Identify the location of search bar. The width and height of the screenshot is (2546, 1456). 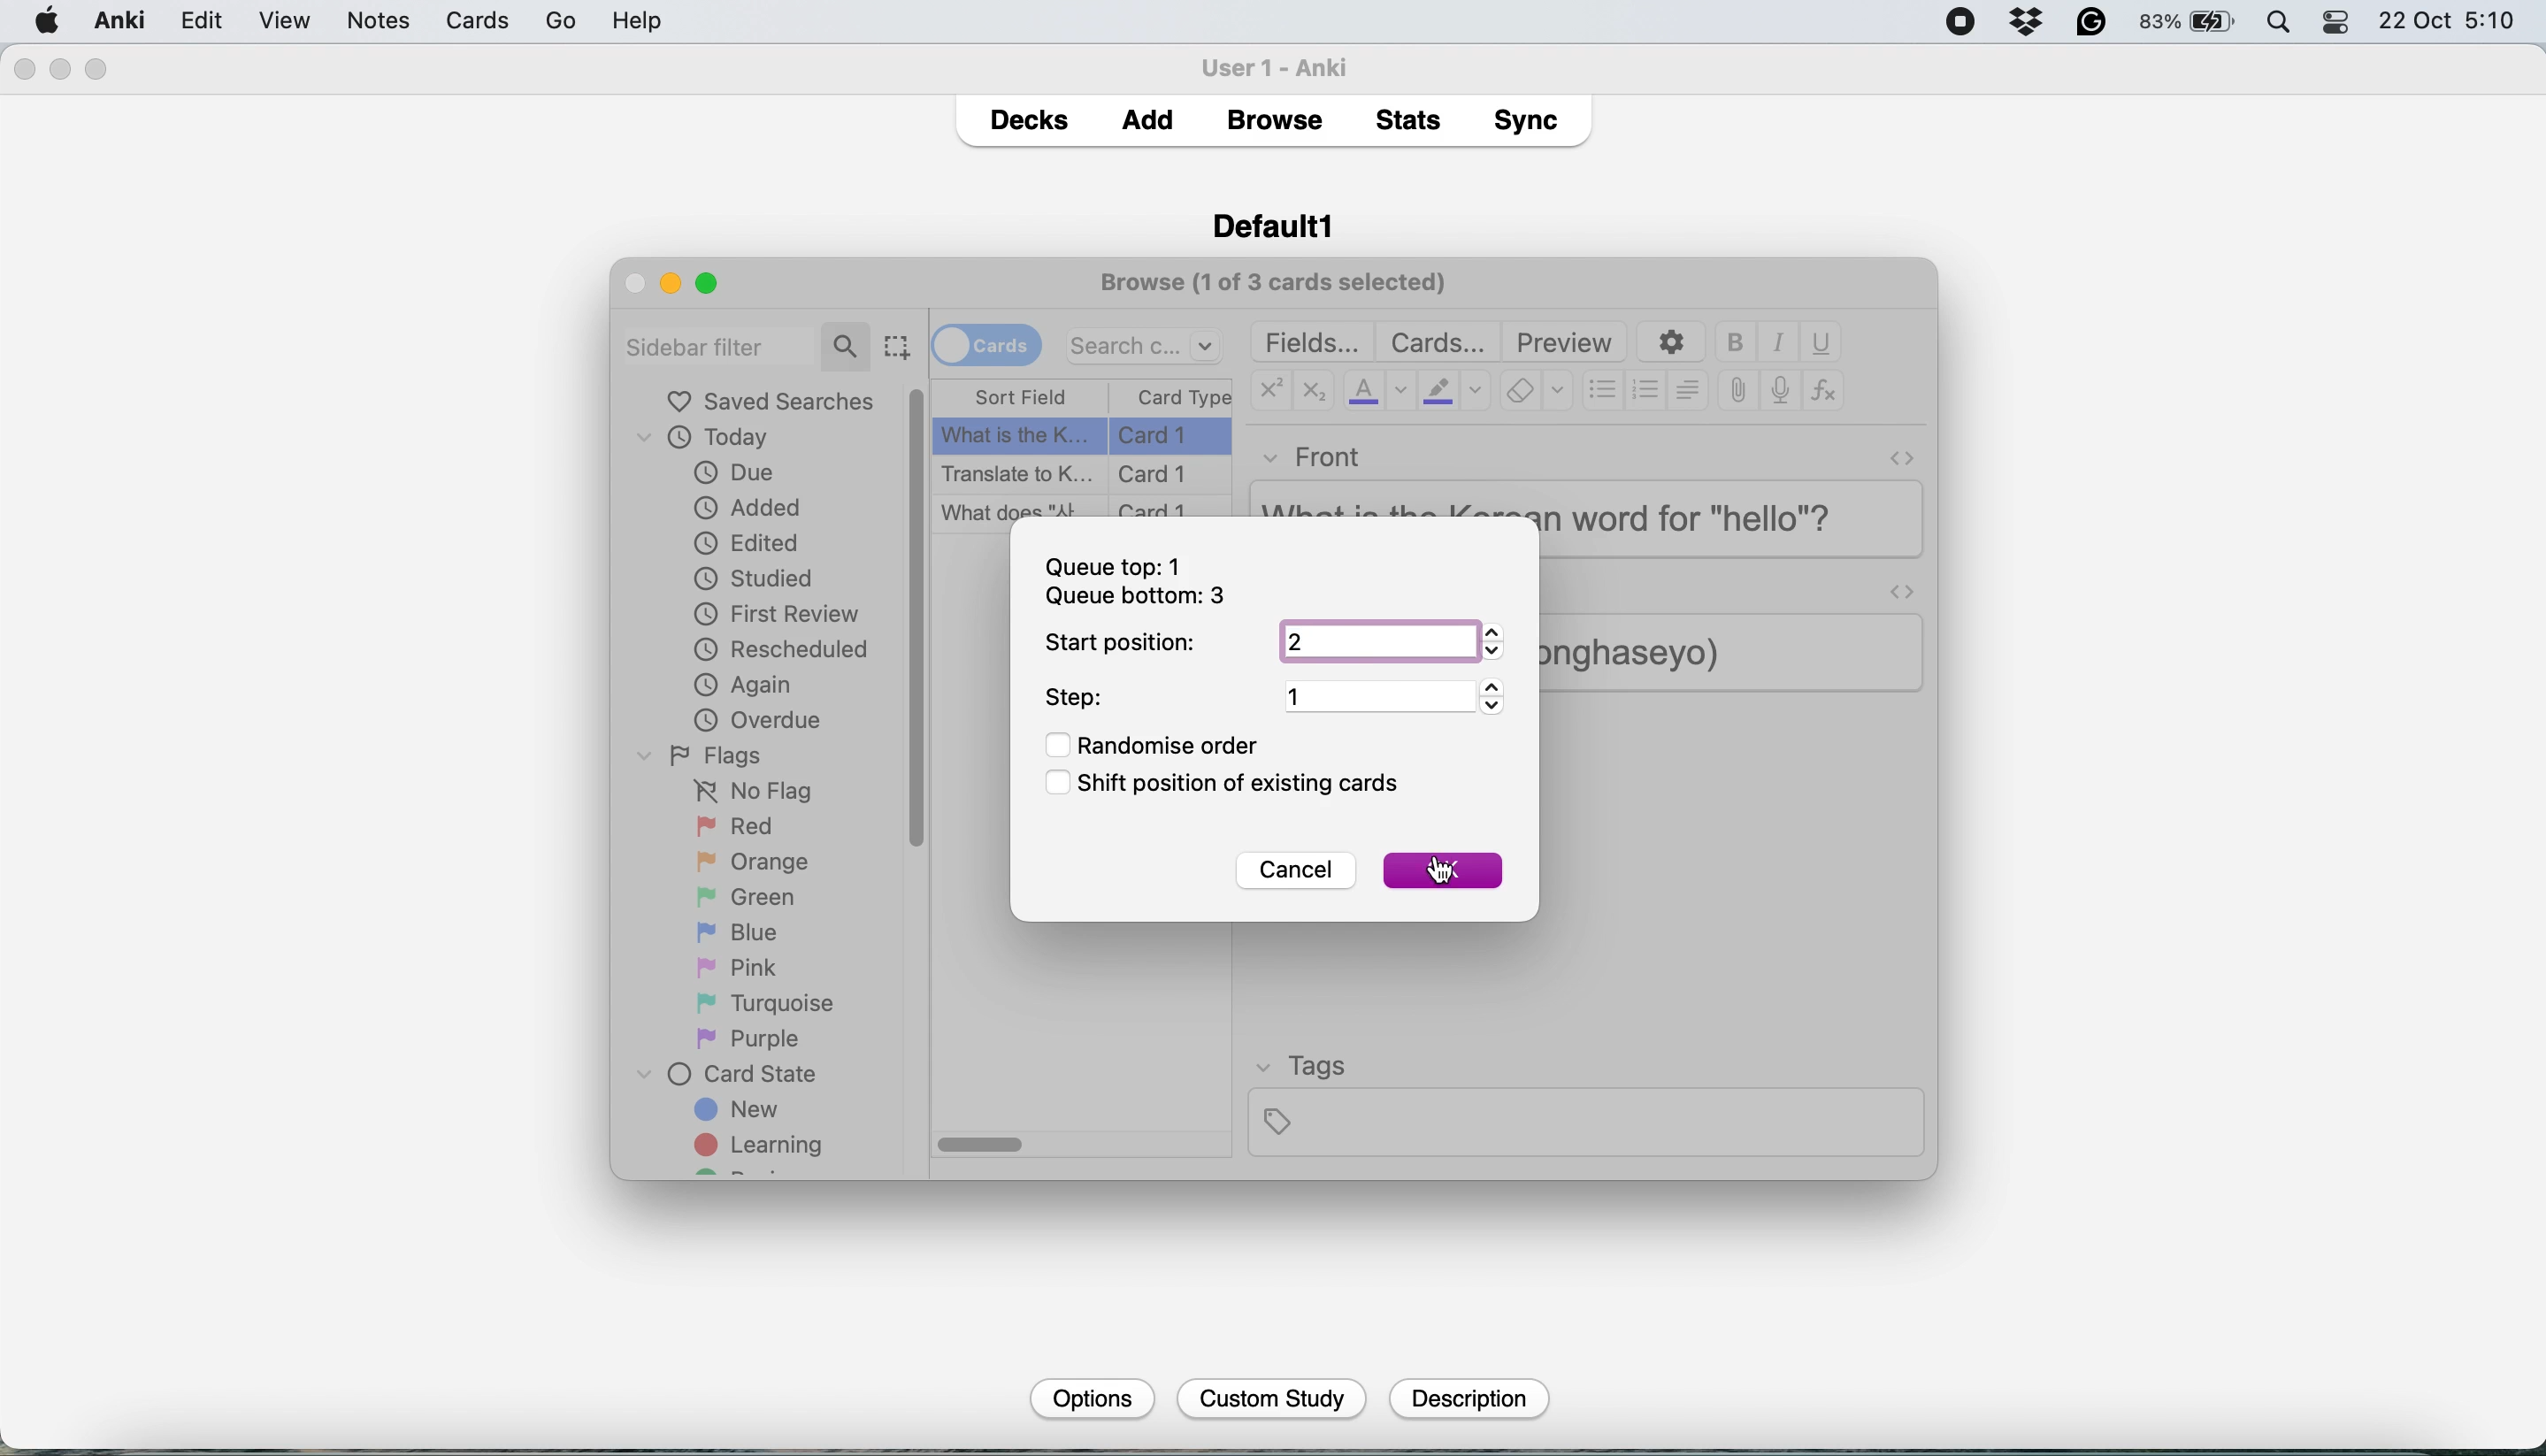
(1145, 344).